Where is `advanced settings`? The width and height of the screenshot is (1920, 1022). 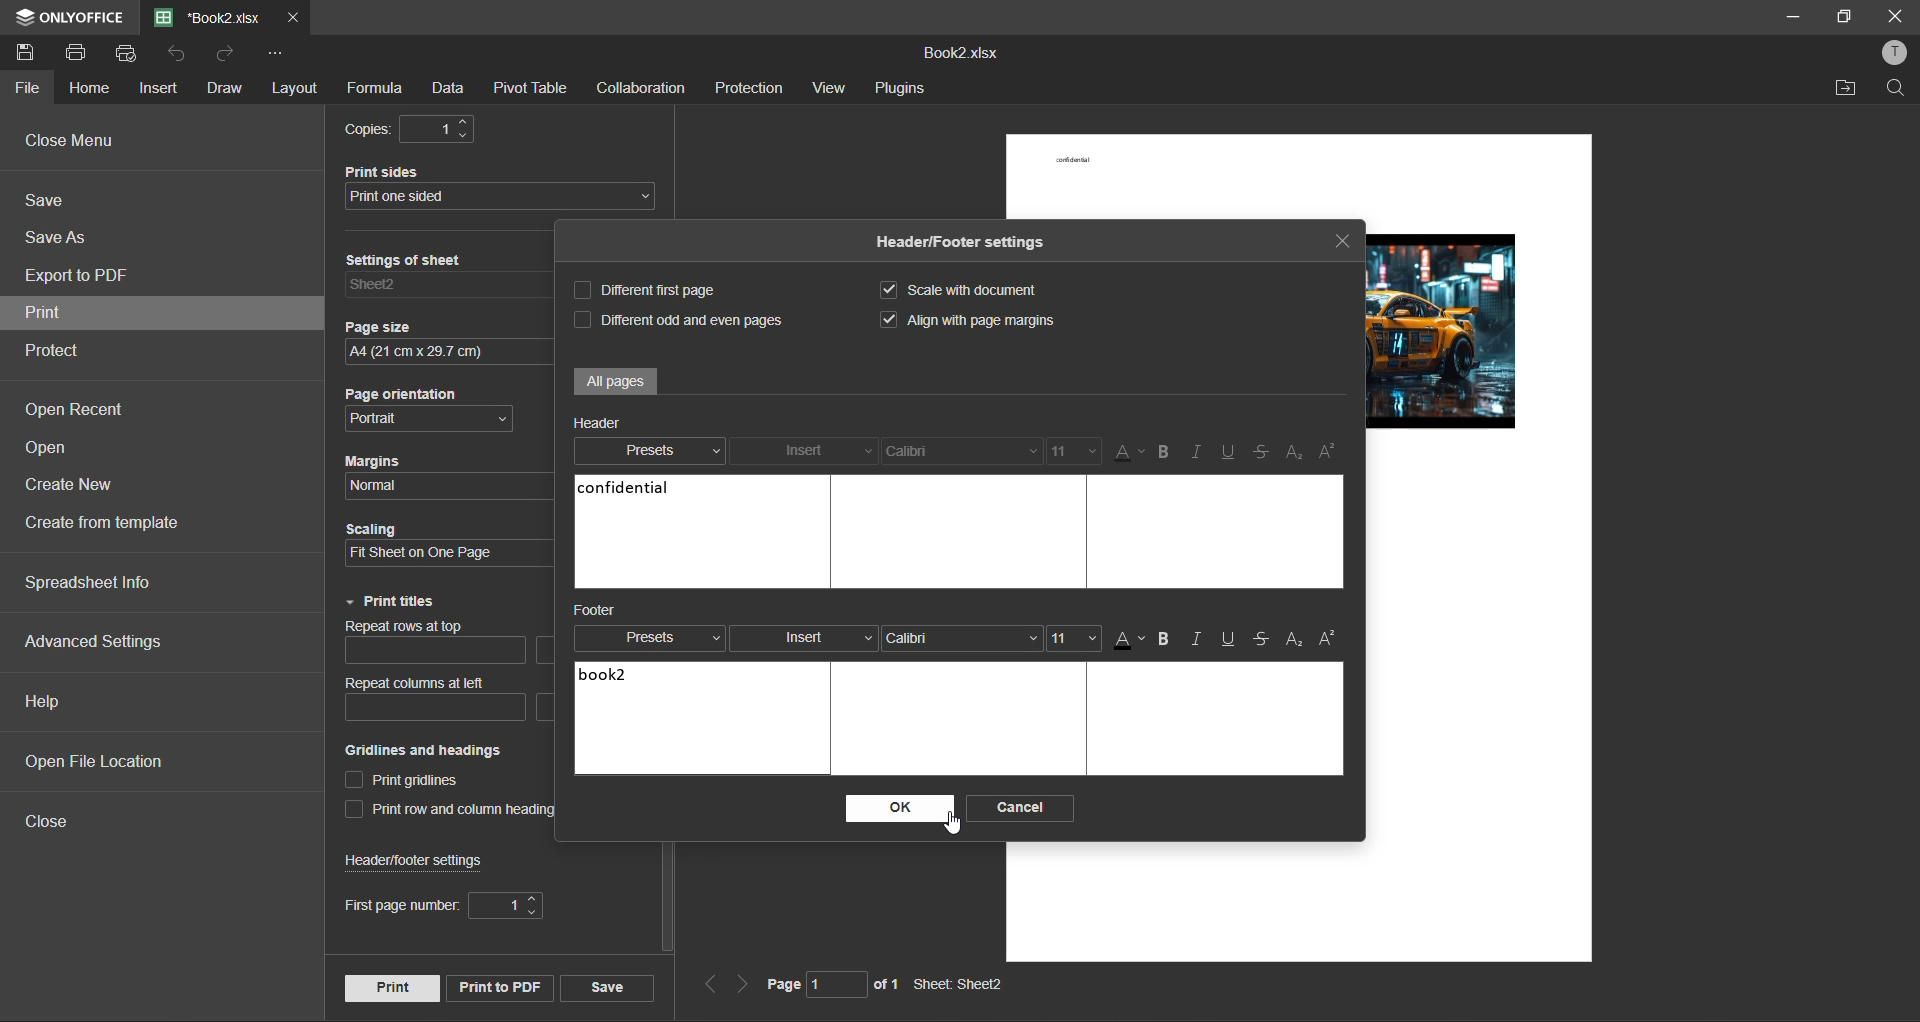 advanced settings is located at coordinates (101, 644).